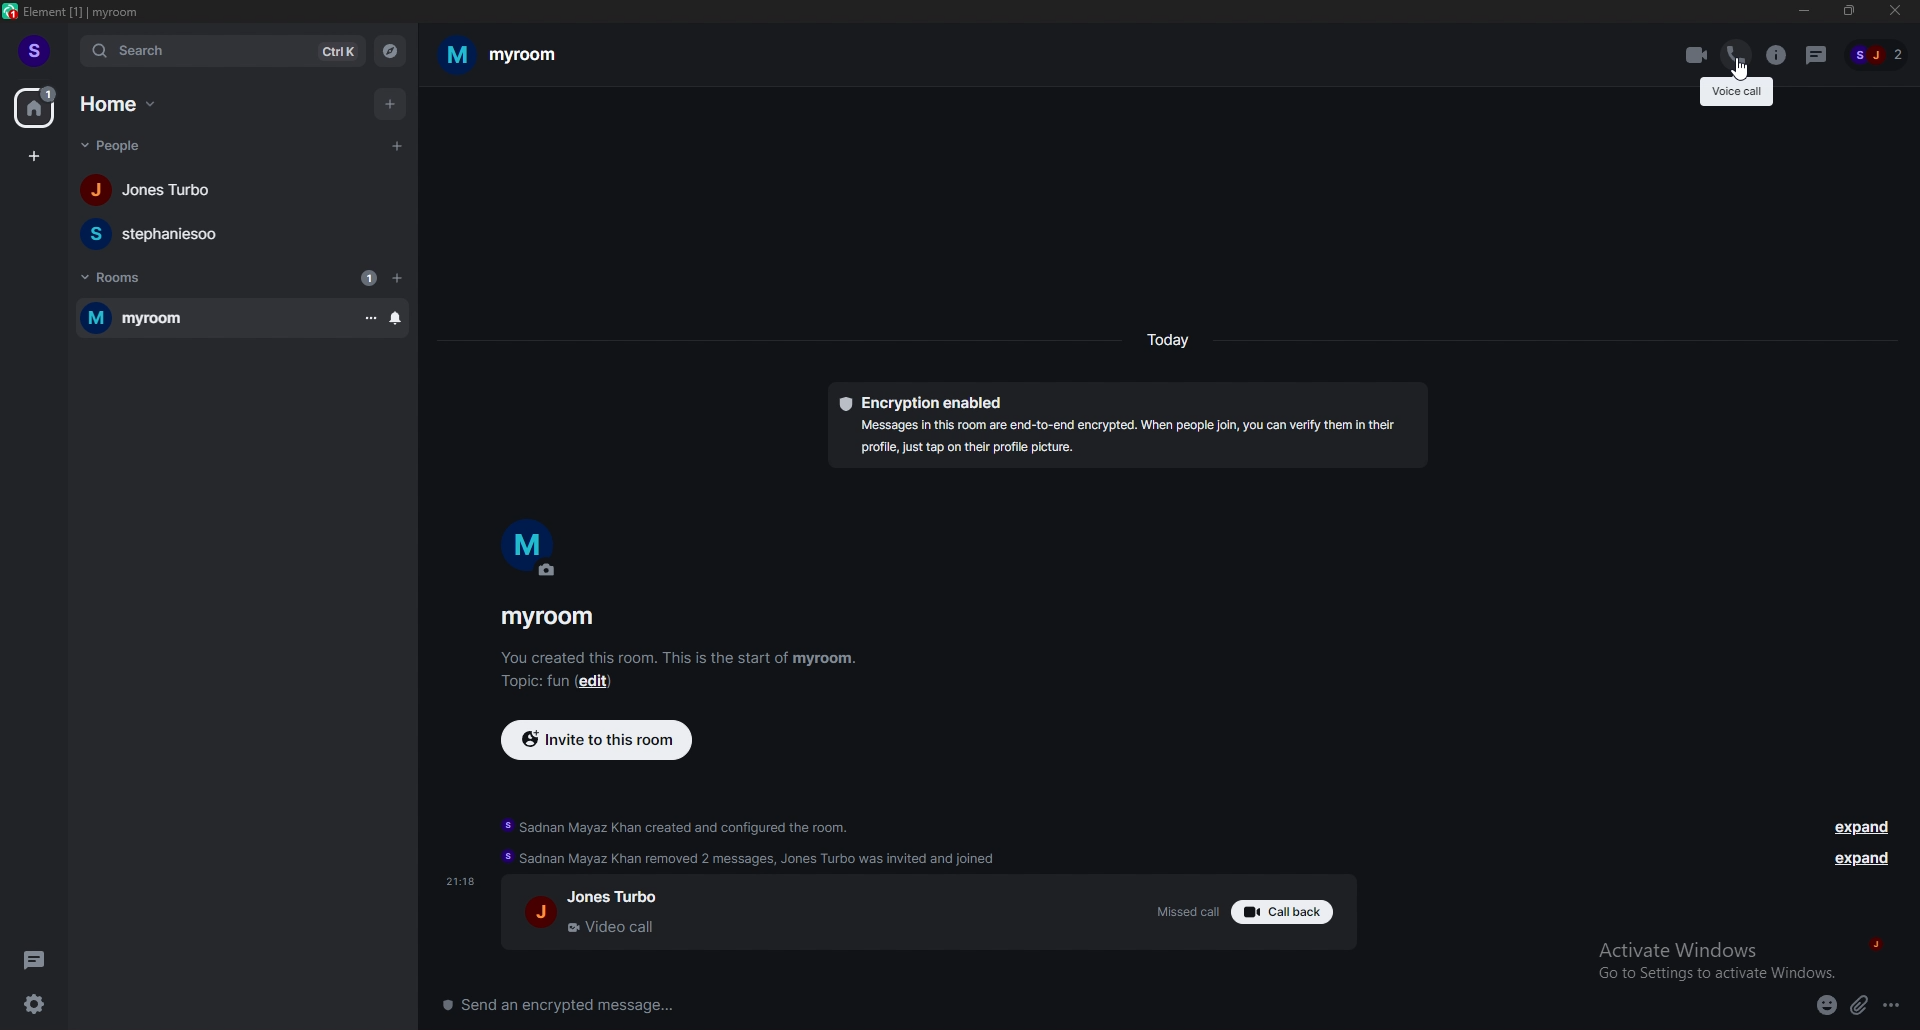 The width and height of the screenshot is (1920, 1030). I want to click on Encryption enabled Messages in this room are end-to-end encrypted. When people join, you can verify them in their profile, just tap on their profile picture., so click(1125, 425).